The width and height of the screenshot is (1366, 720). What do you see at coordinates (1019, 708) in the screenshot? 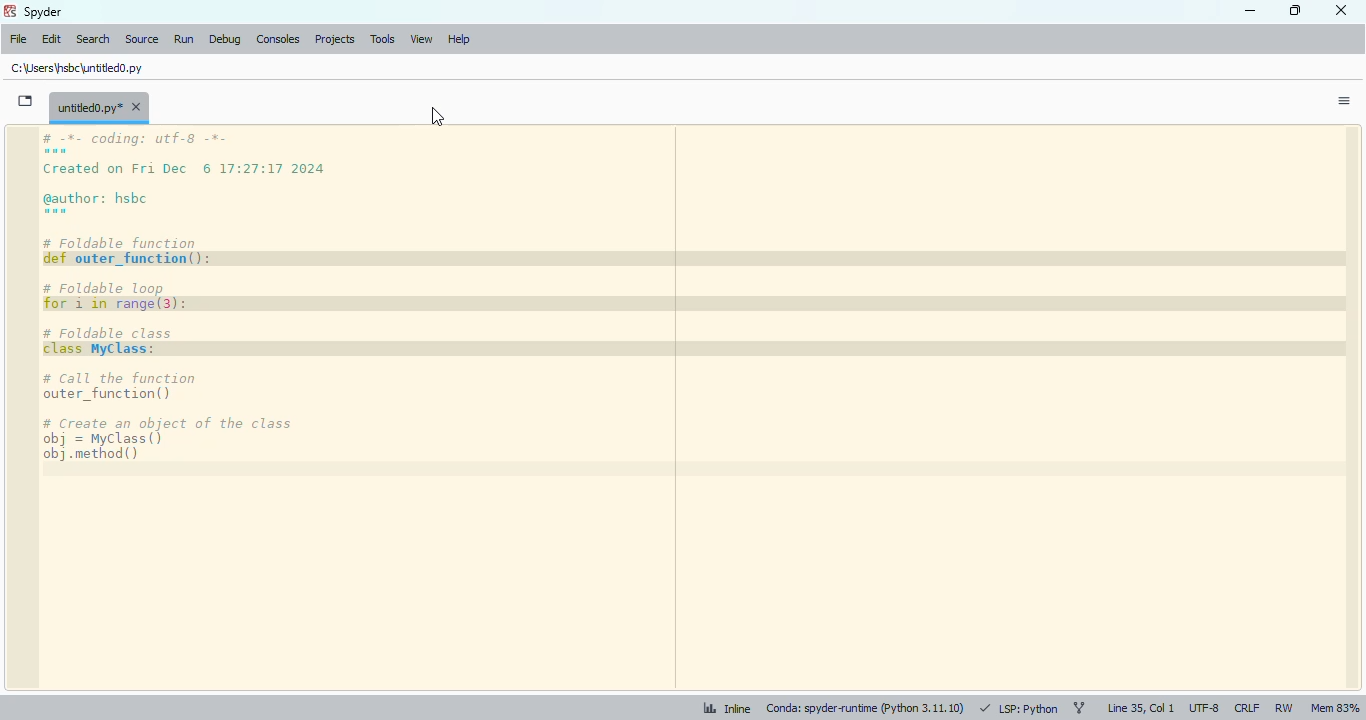
I see `LSP: python` at bounding box center [1019, 708].